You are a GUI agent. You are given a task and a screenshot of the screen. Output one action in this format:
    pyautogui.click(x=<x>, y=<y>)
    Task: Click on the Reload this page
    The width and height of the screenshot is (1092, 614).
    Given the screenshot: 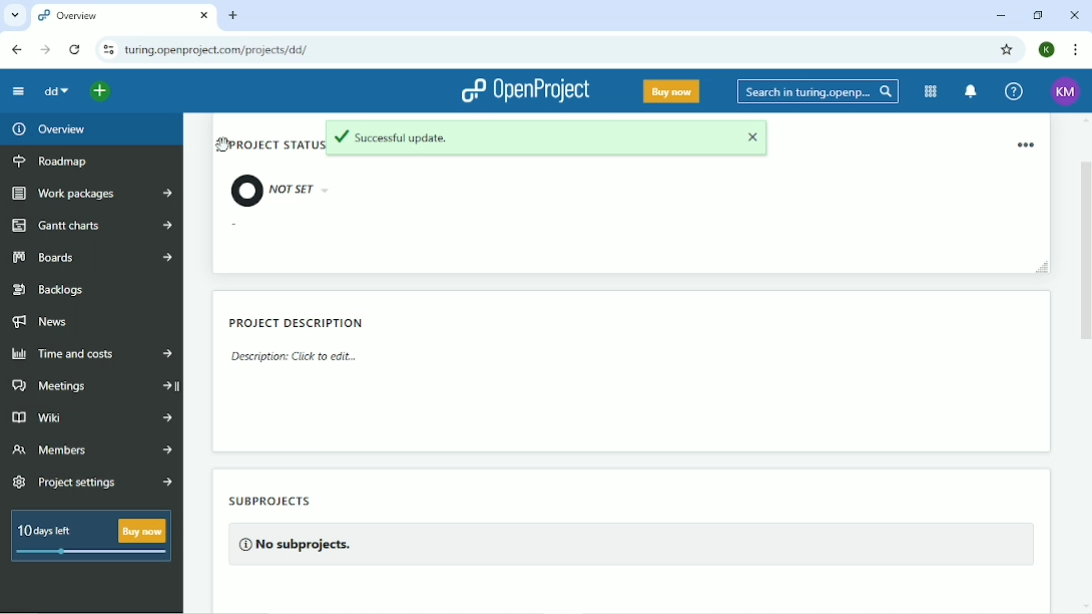 What is the action you would take?
    pyautogui.click(x=76, y=50)
    